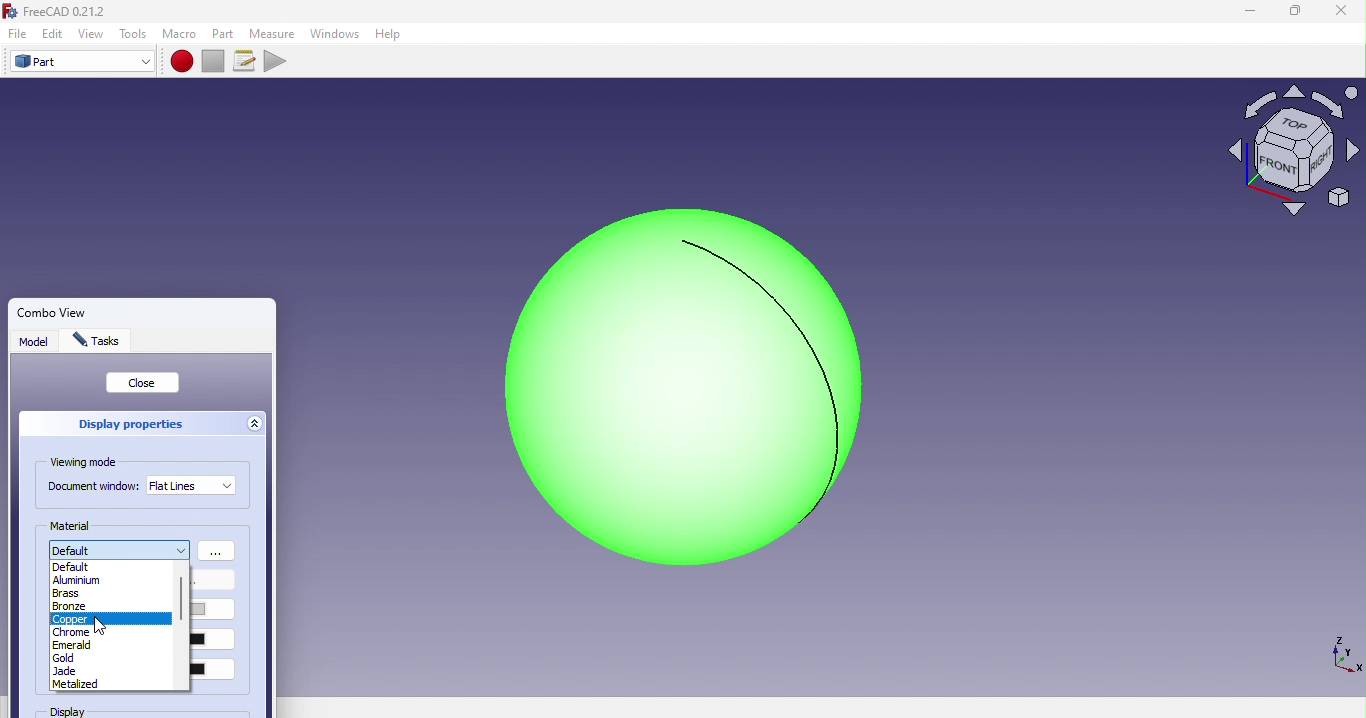  Describe the element at coordinates (256, 424) in the screenshot. I see `hide properties` at that location.